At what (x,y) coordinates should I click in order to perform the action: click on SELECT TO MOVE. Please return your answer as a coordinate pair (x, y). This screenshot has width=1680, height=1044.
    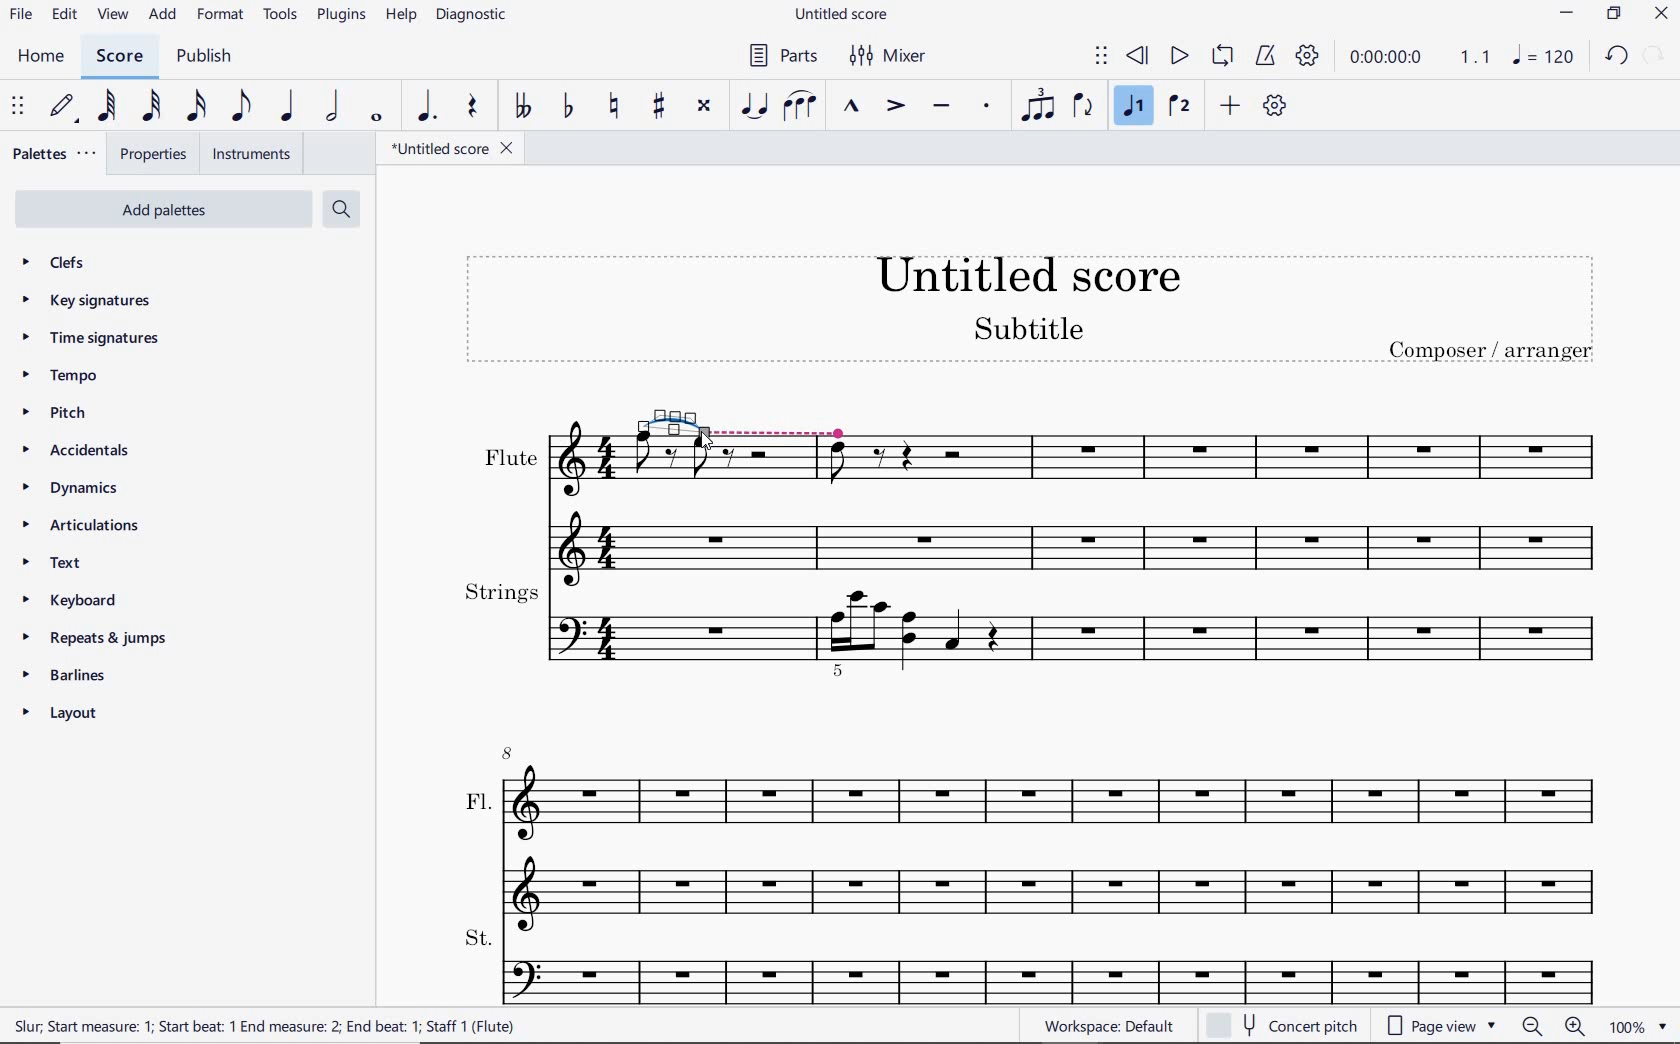
    Looking at the image, I should click on (1100, 55).